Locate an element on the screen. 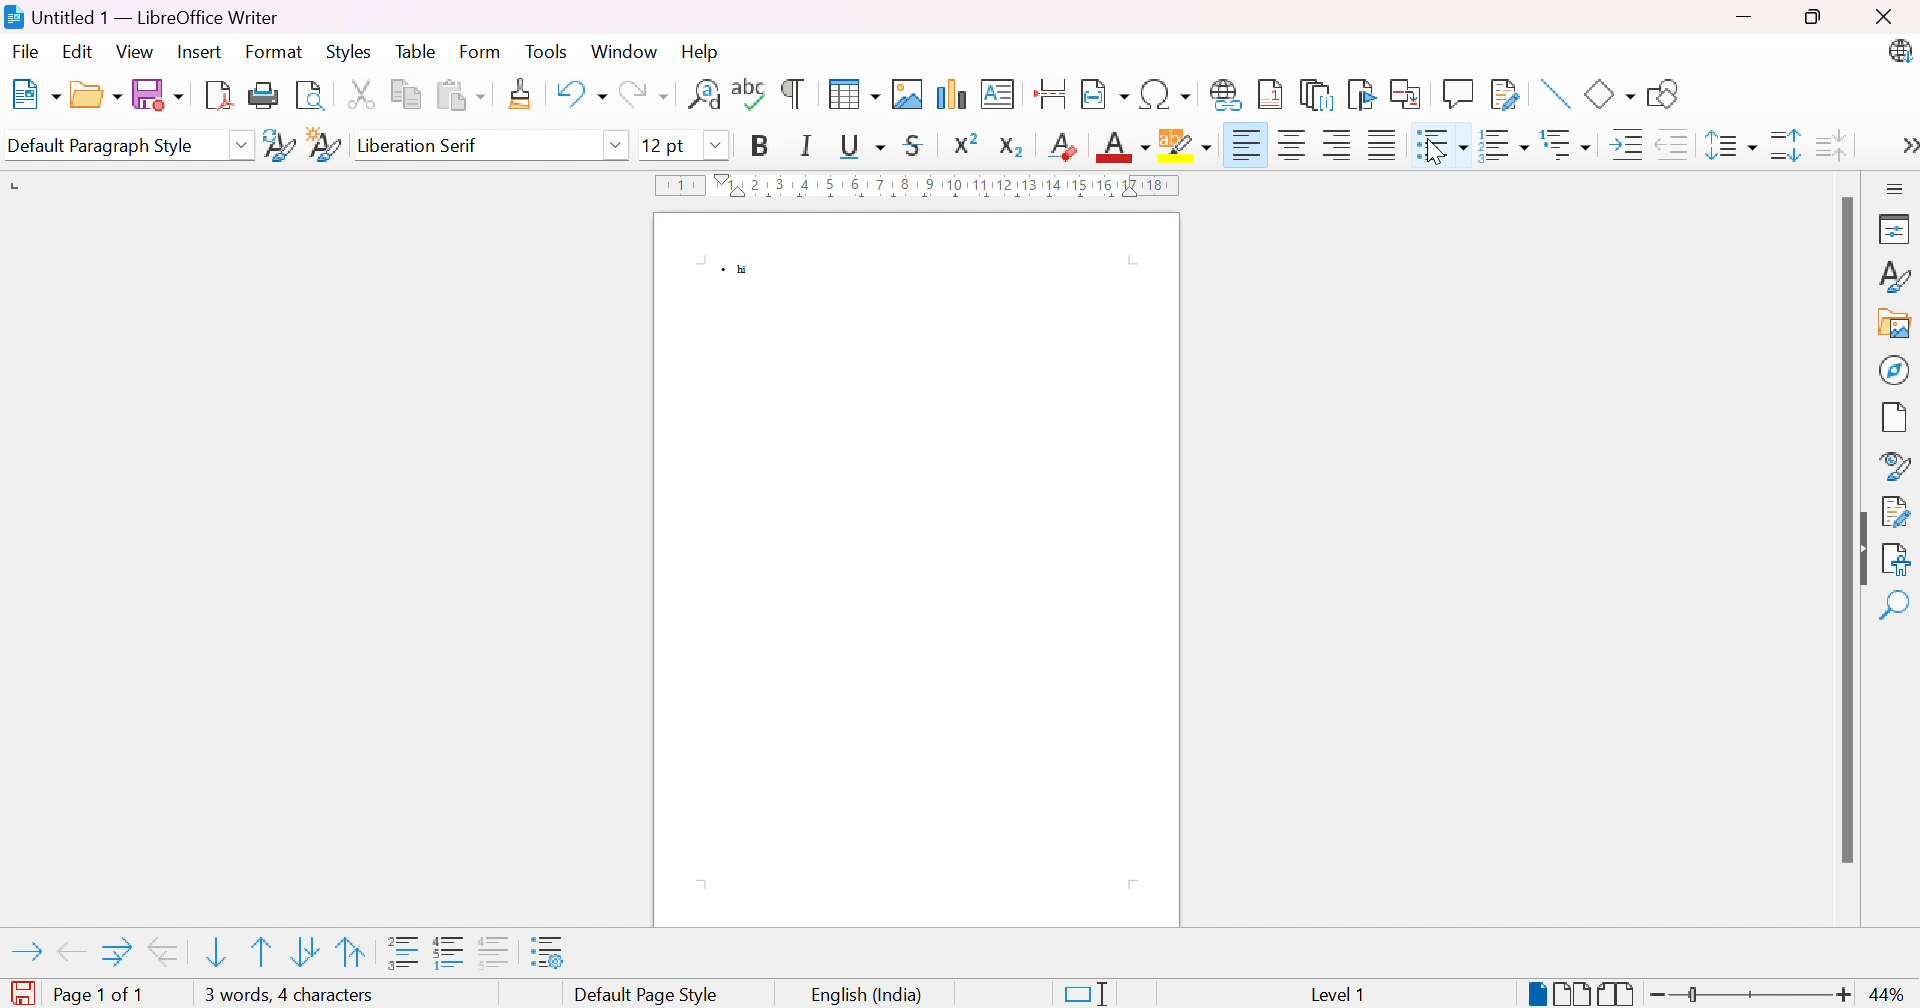 The width and height of the screenshot is (1920, 1008). Open is located at coordinates (95, 96).